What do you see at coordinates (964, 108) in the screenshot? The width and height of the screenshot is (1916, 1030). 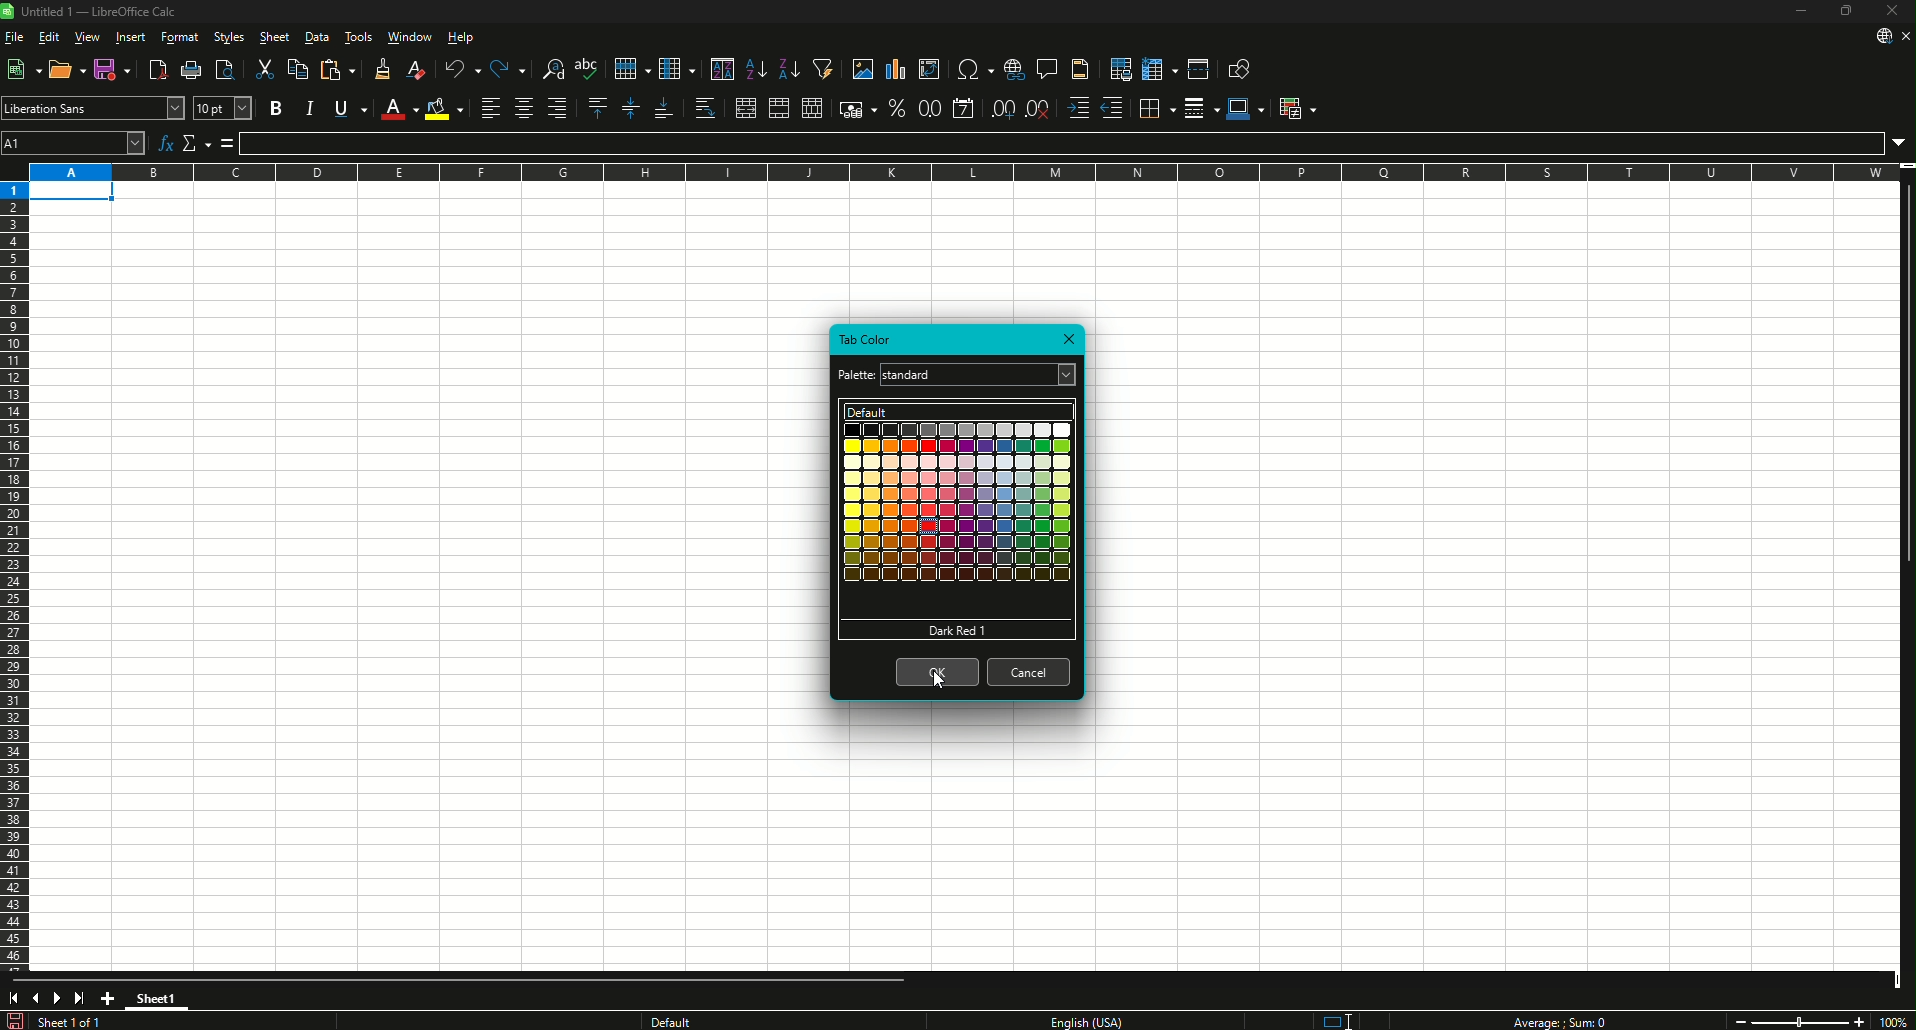 I see `Format as Date` at bounding box center [964, 108].